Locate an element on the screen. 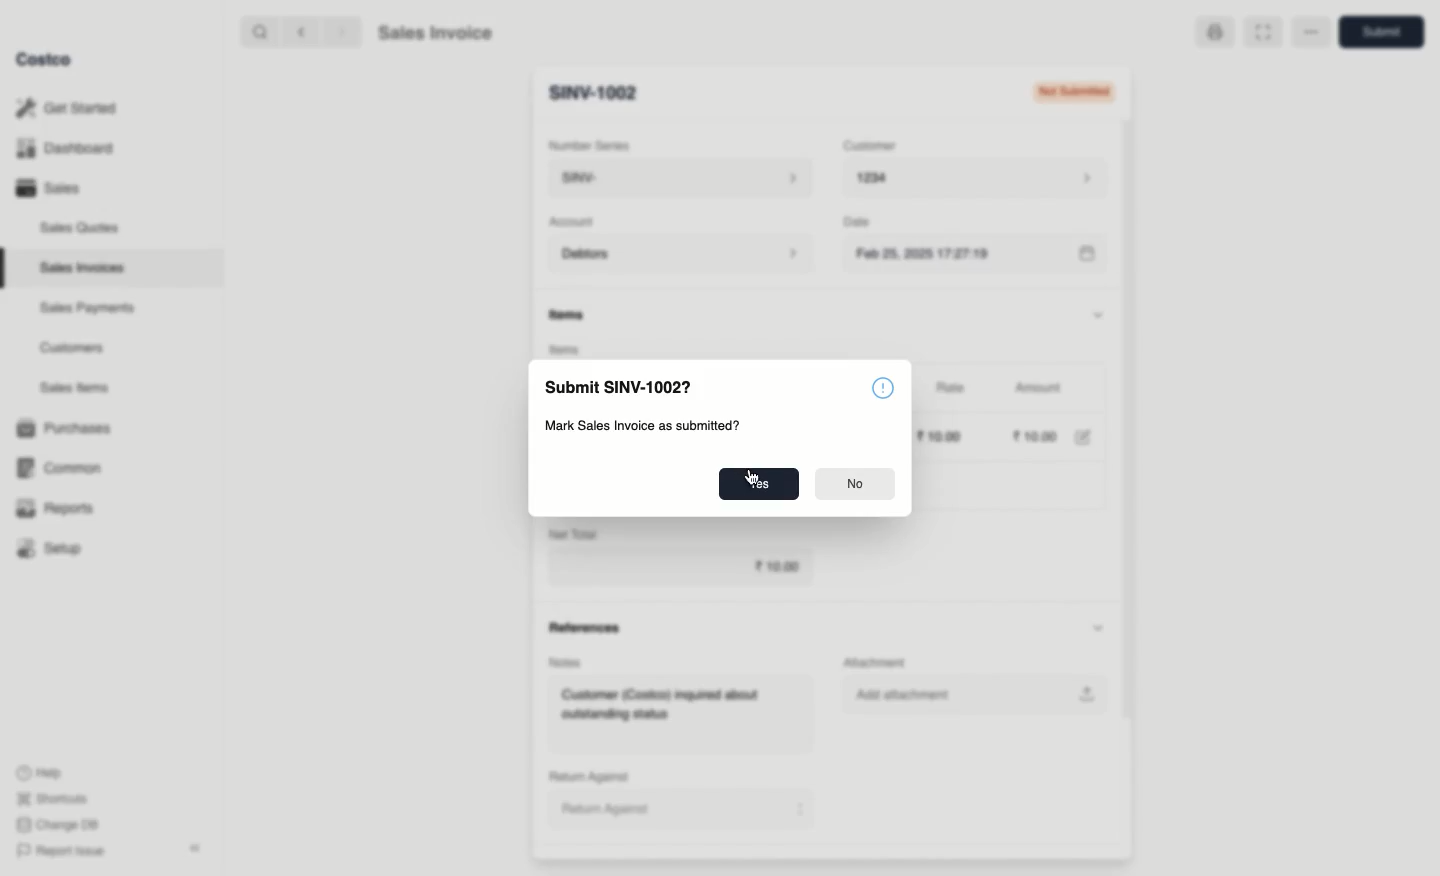  Customers is located at coordinates (70, 347).